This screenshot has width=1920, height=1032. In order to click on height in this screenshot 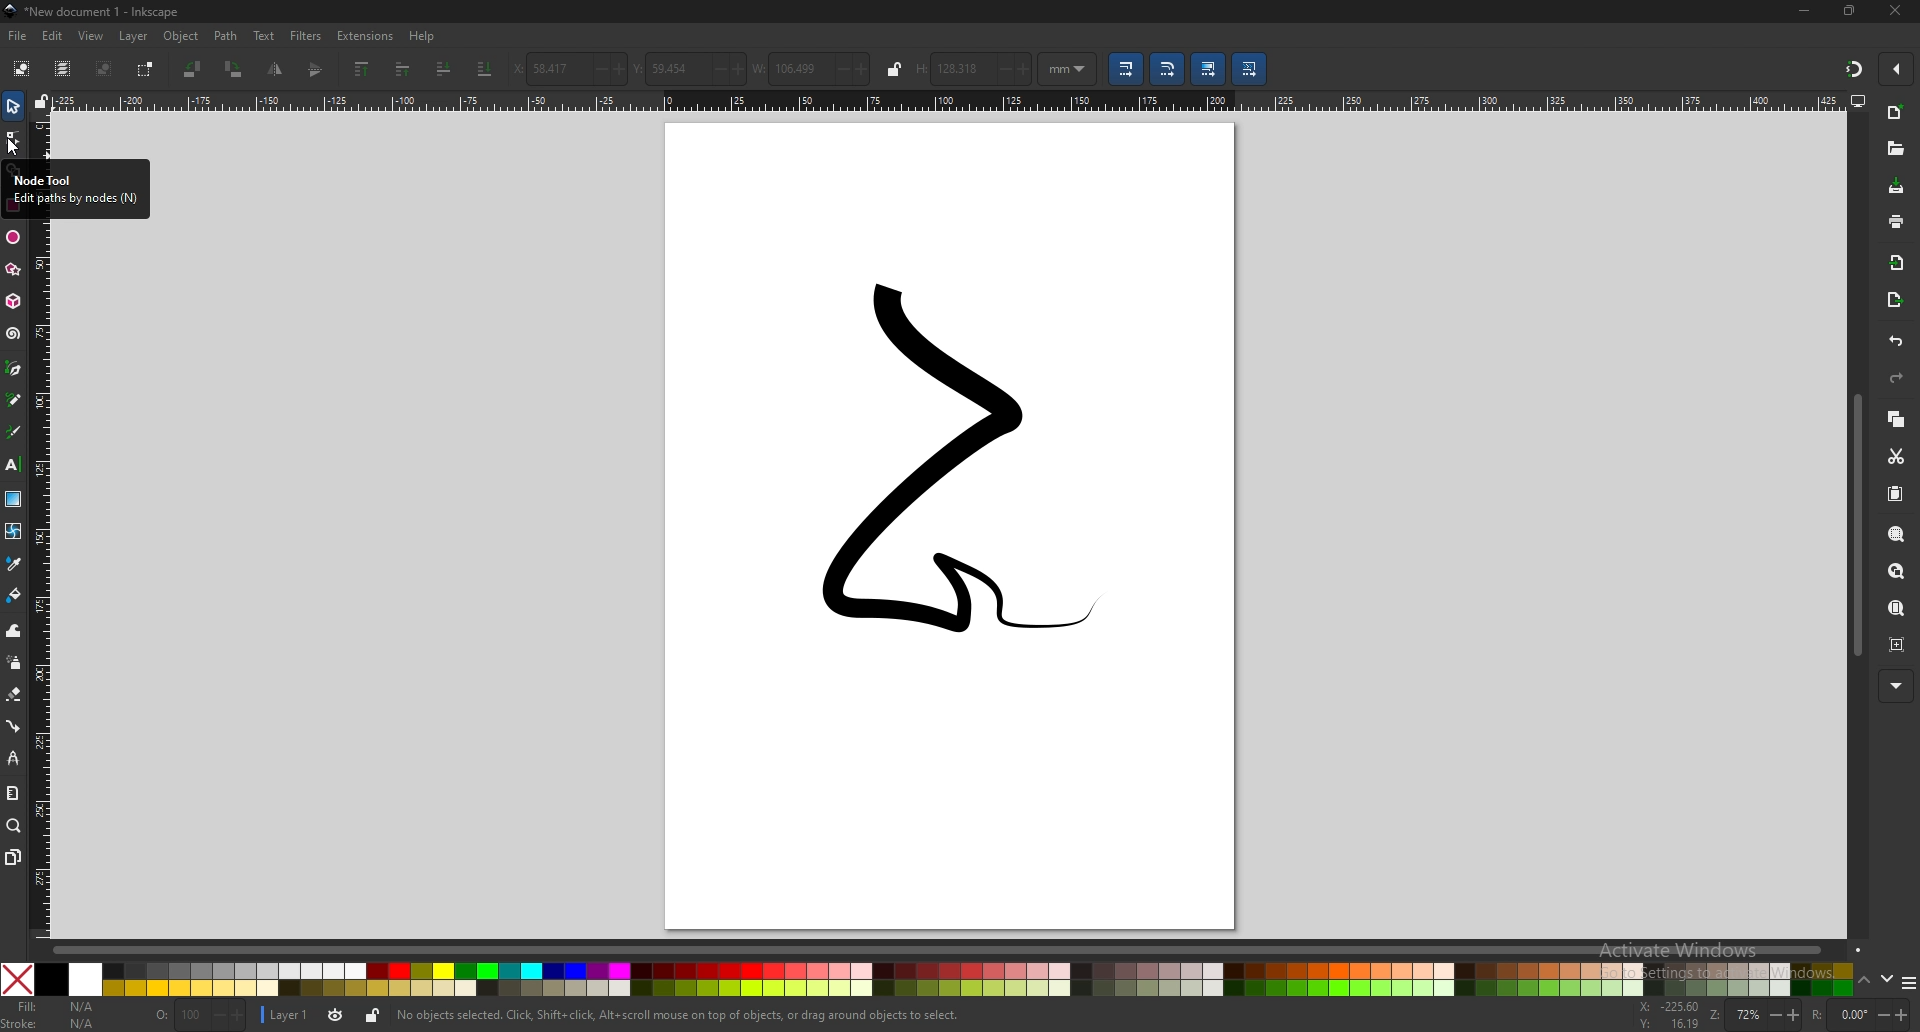, I will do `click(975, 68)`.